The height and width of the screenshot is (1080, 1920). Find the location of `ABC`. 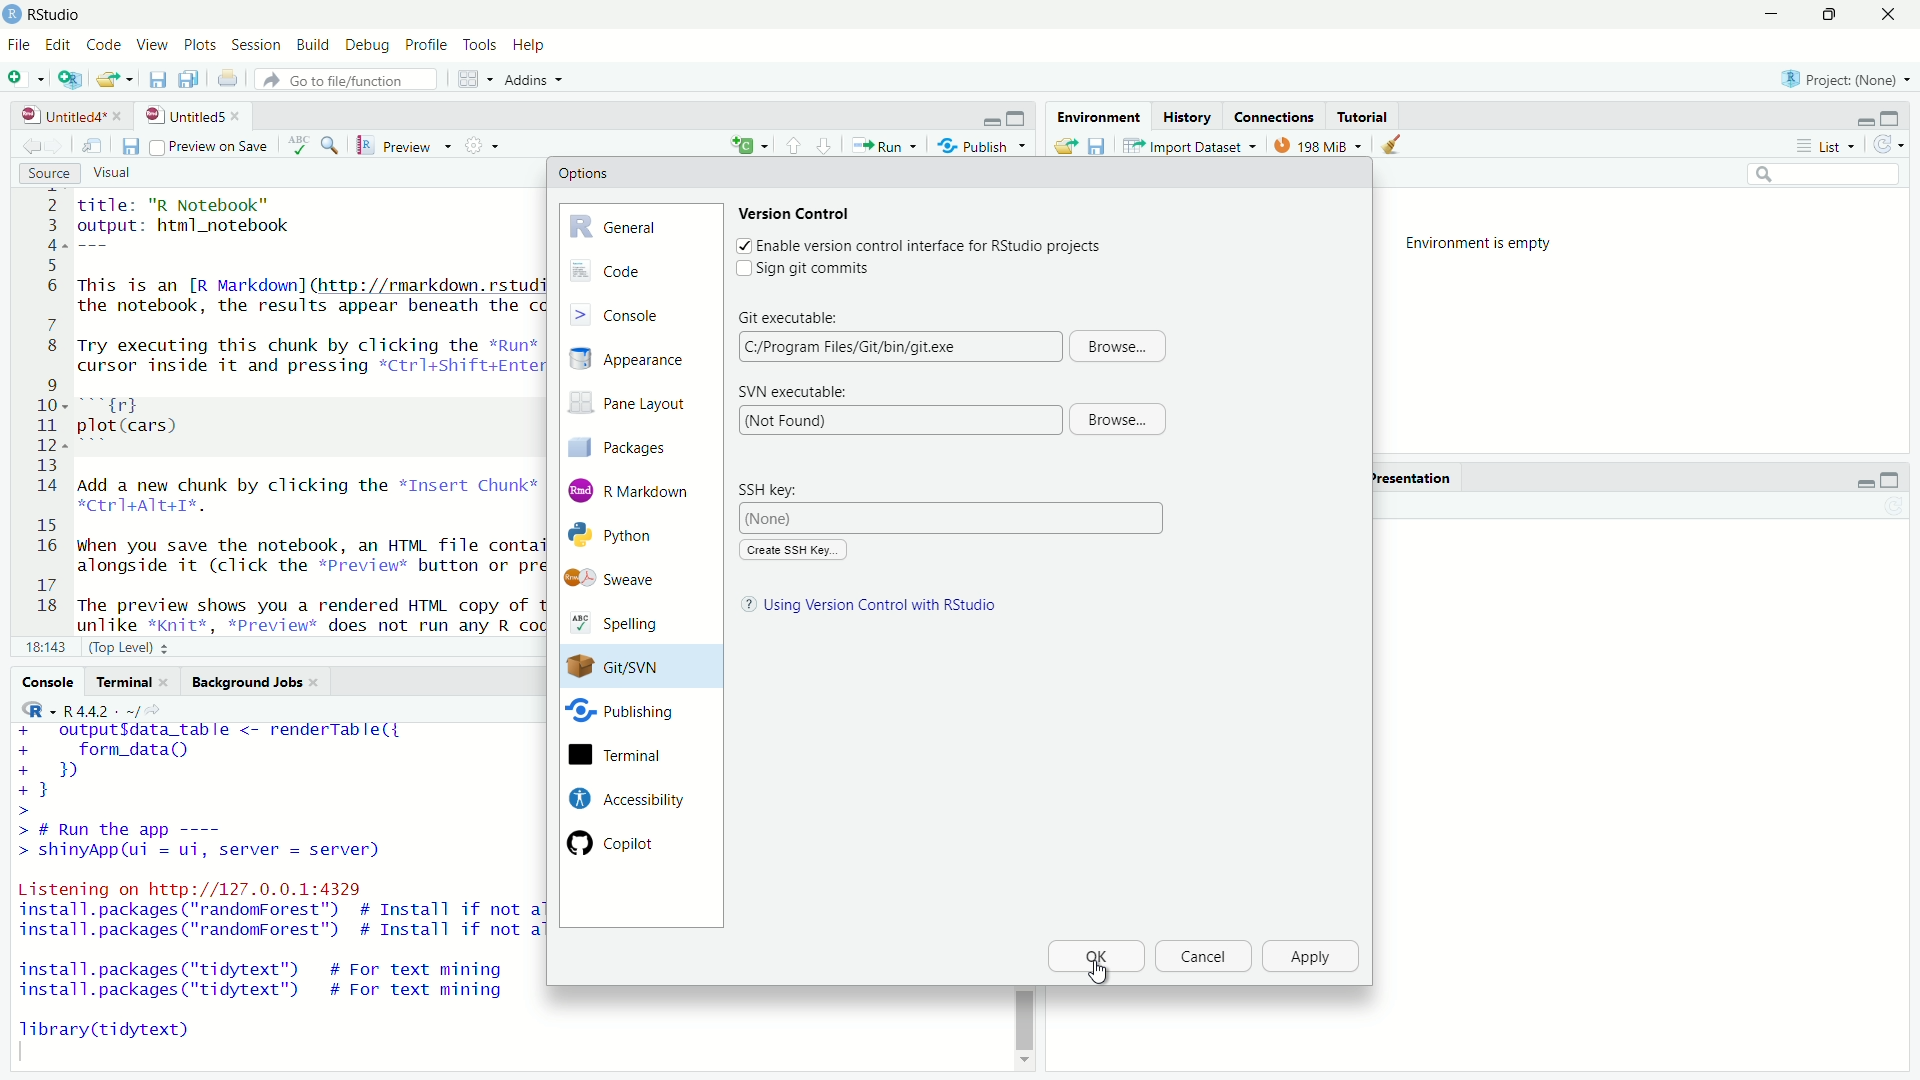

ABC is located at coordinates (313, 145).